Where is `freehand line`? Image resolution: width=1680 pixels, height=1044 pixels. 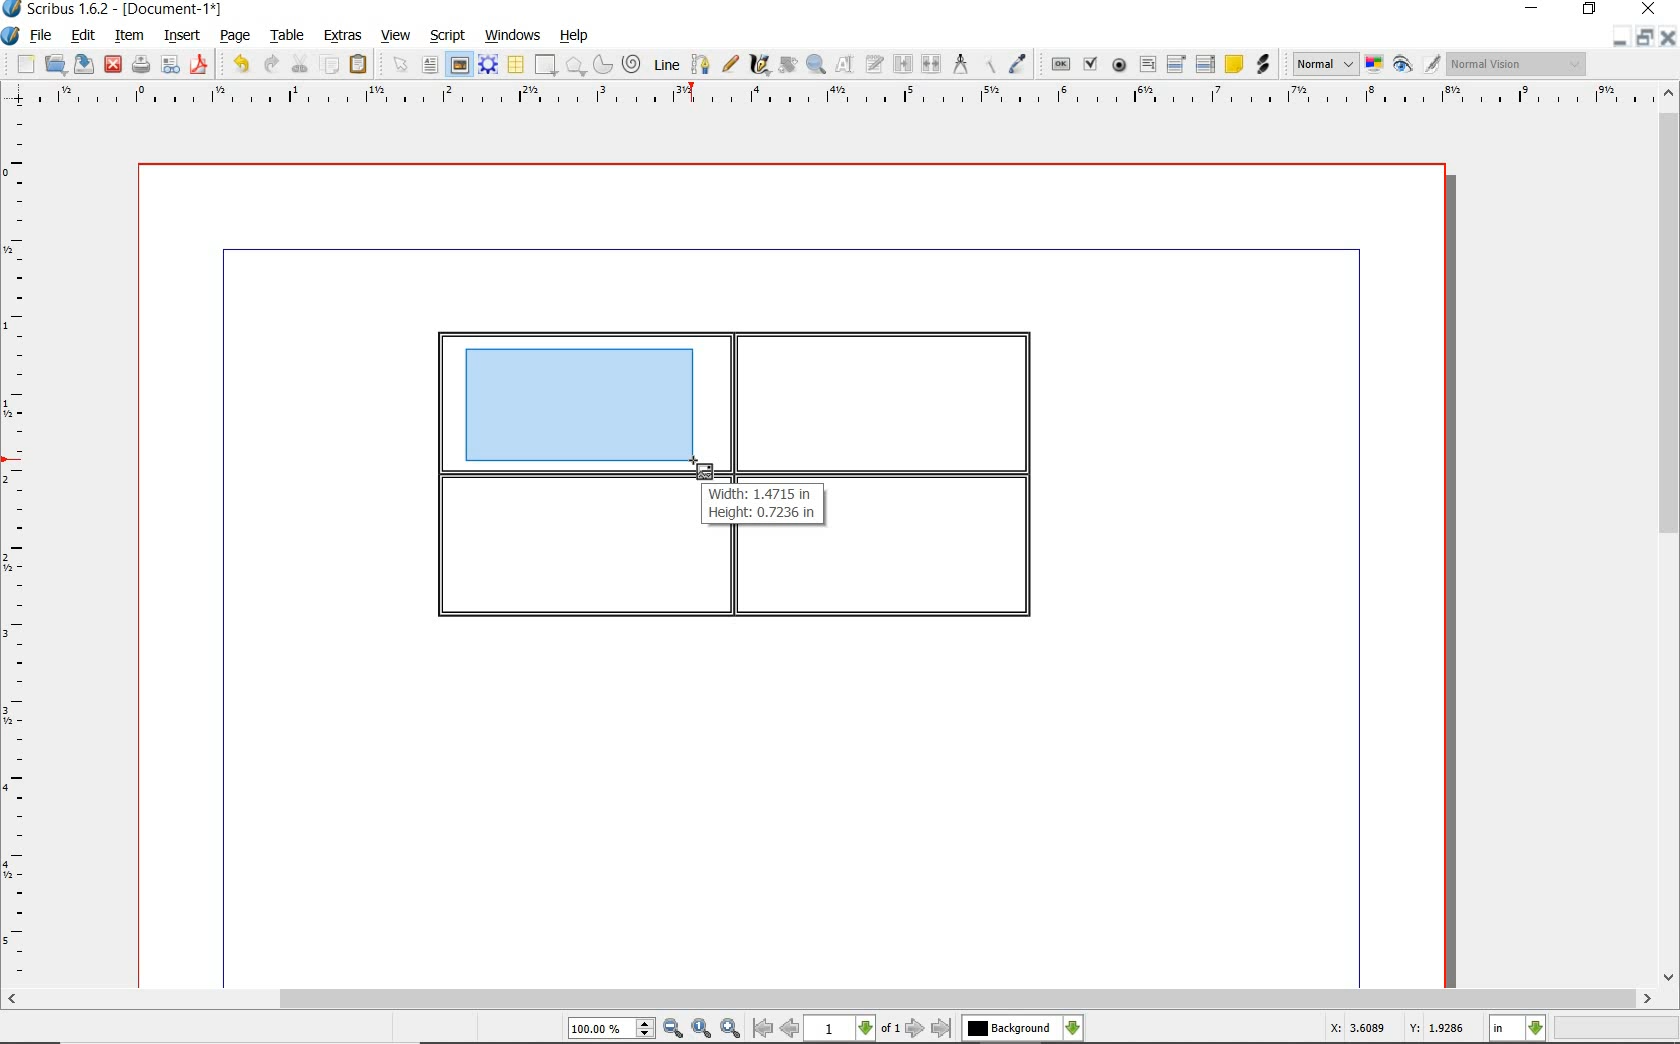
freehand line is located at coordinates (732, 65).